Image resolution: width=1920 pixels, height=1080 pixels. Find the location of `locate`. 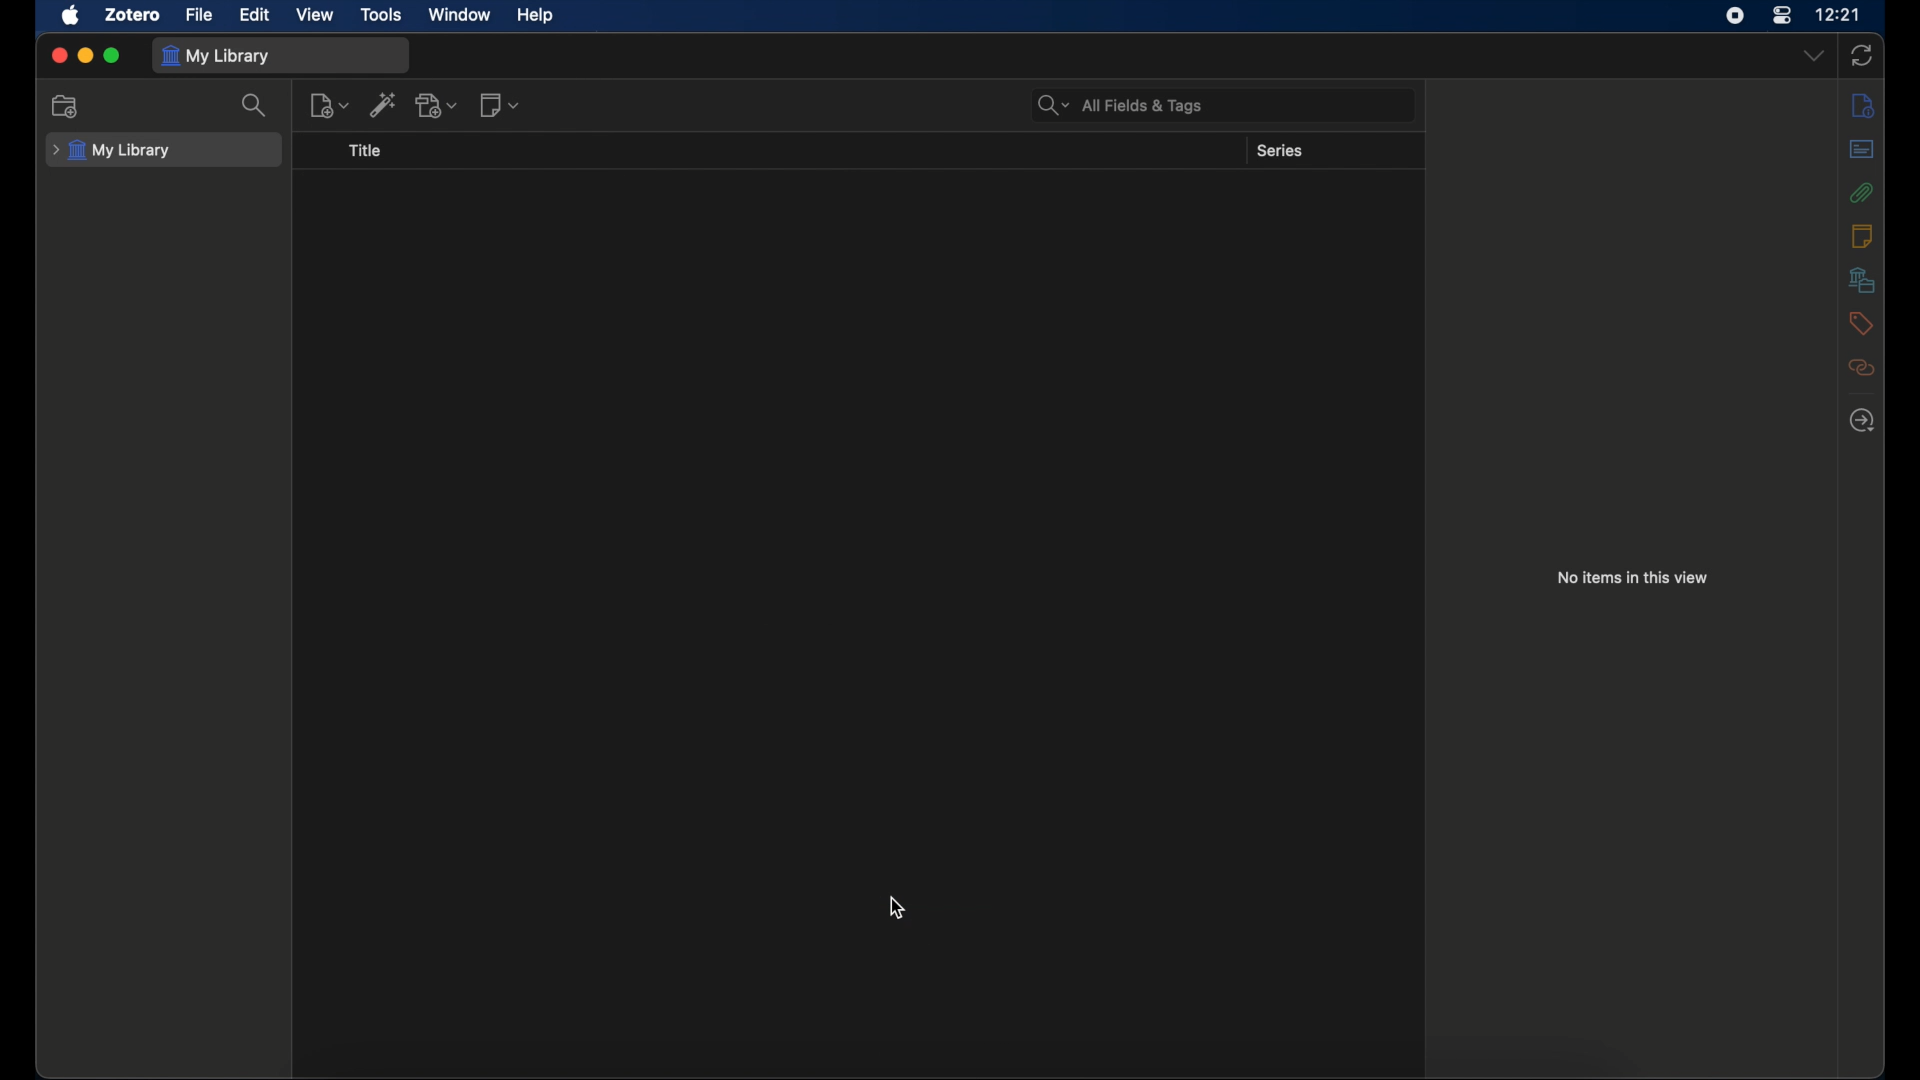

locate is located at coordinates (1862, 422).